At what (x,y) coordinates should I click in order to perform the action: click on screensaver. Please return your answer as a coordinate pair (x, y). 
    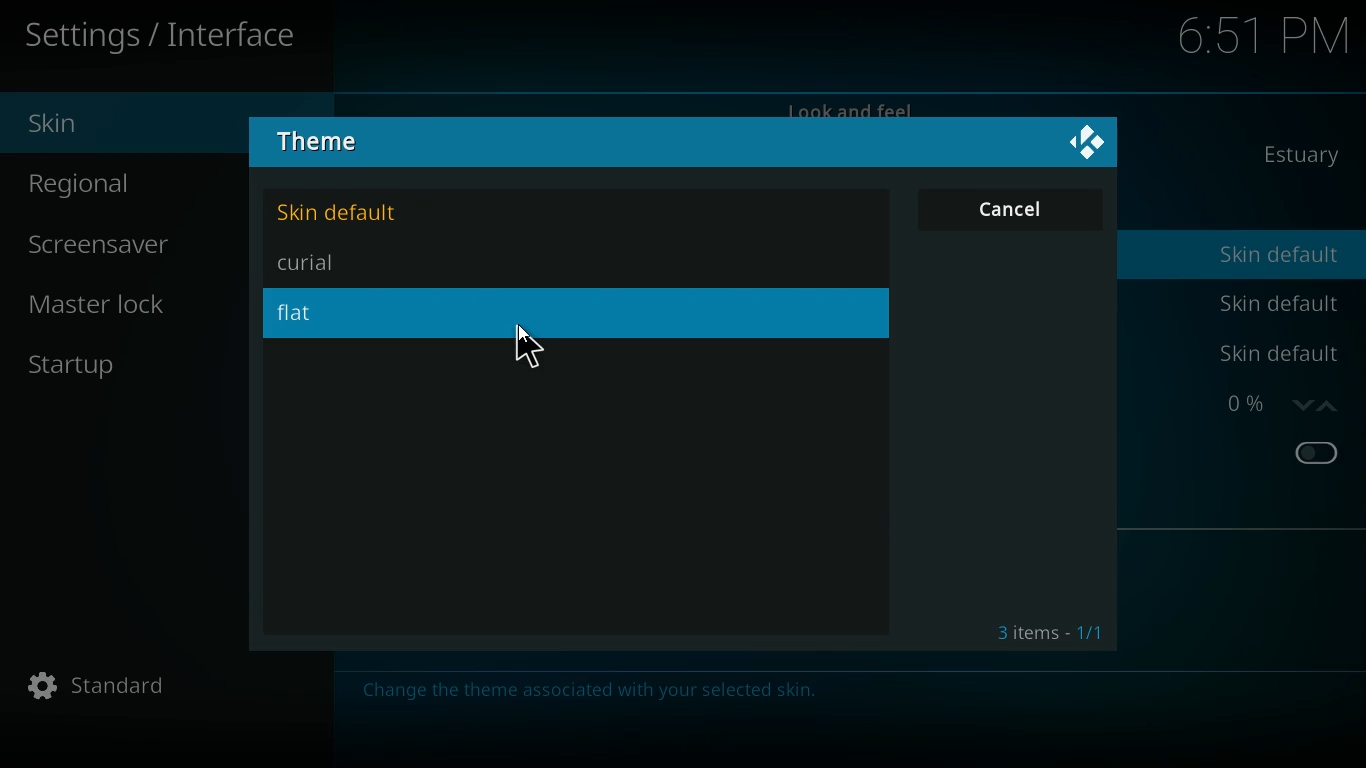
    Looking at the image, I should click on (123, 247).